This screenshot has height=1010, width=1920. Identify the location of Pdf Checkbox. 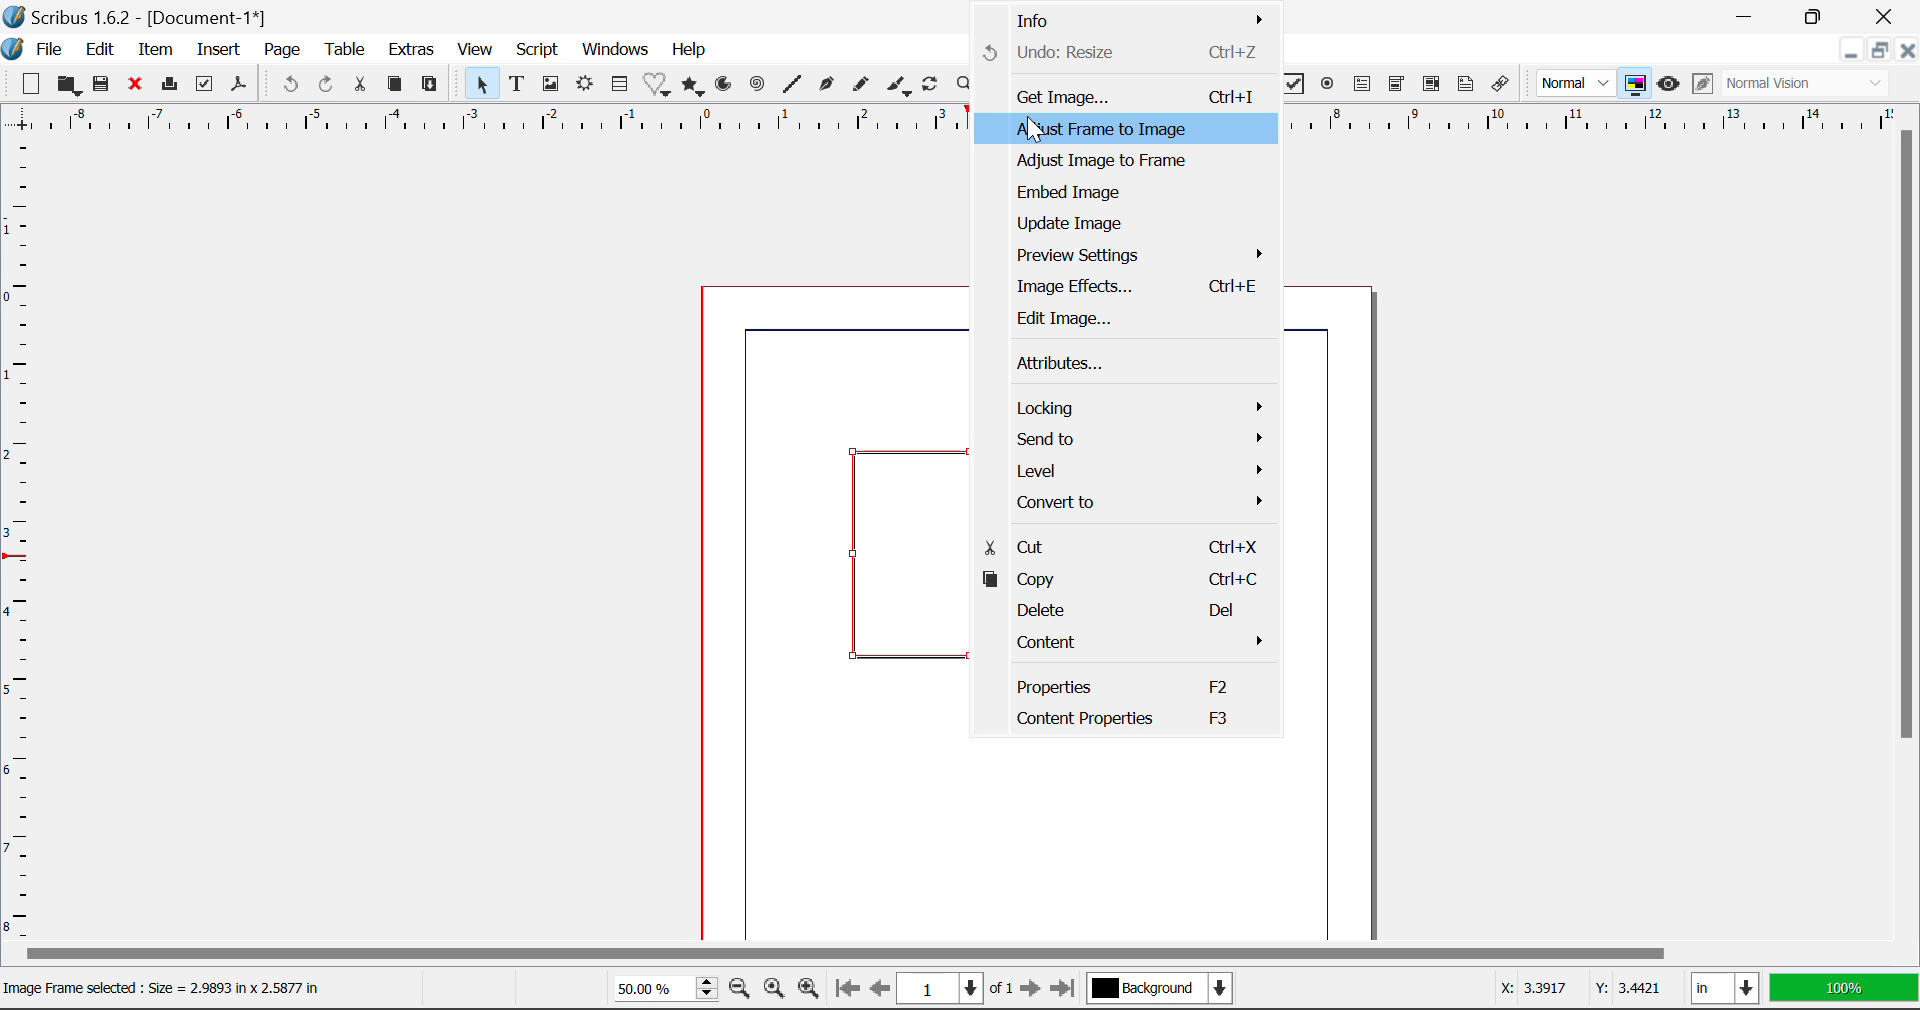
(1290, 86).